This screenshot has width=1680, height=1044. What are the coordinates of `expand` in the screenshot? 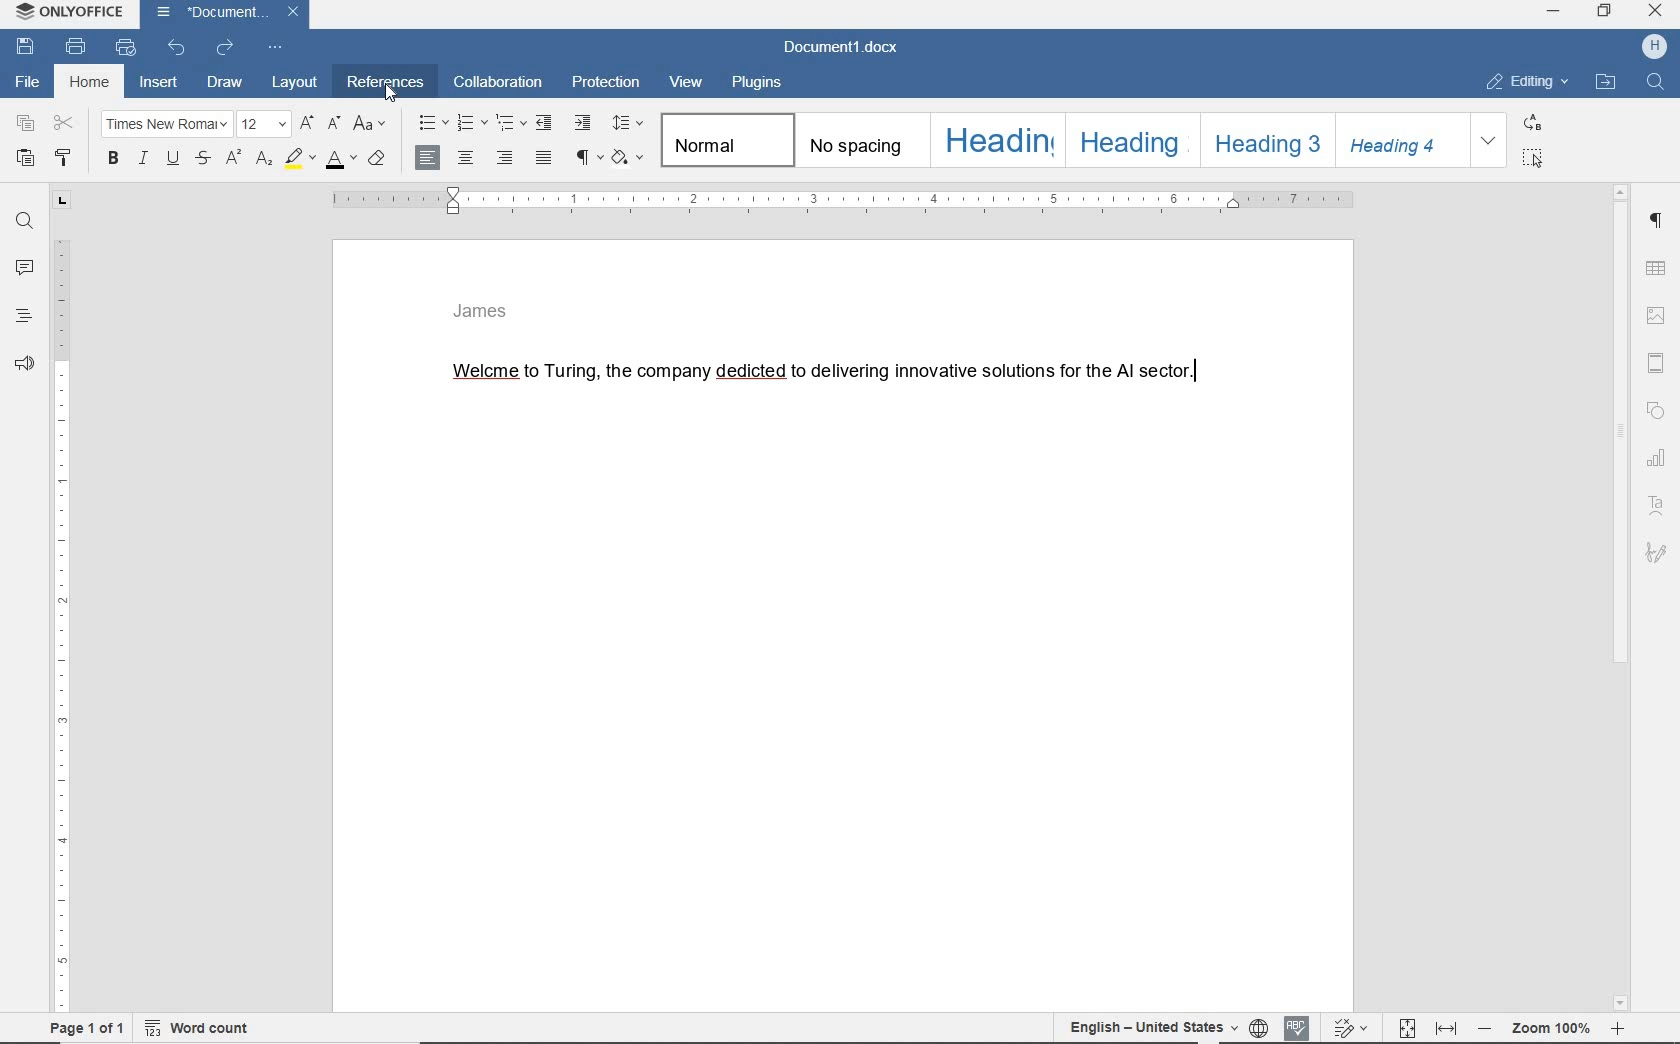 It's located at (1489, 142).